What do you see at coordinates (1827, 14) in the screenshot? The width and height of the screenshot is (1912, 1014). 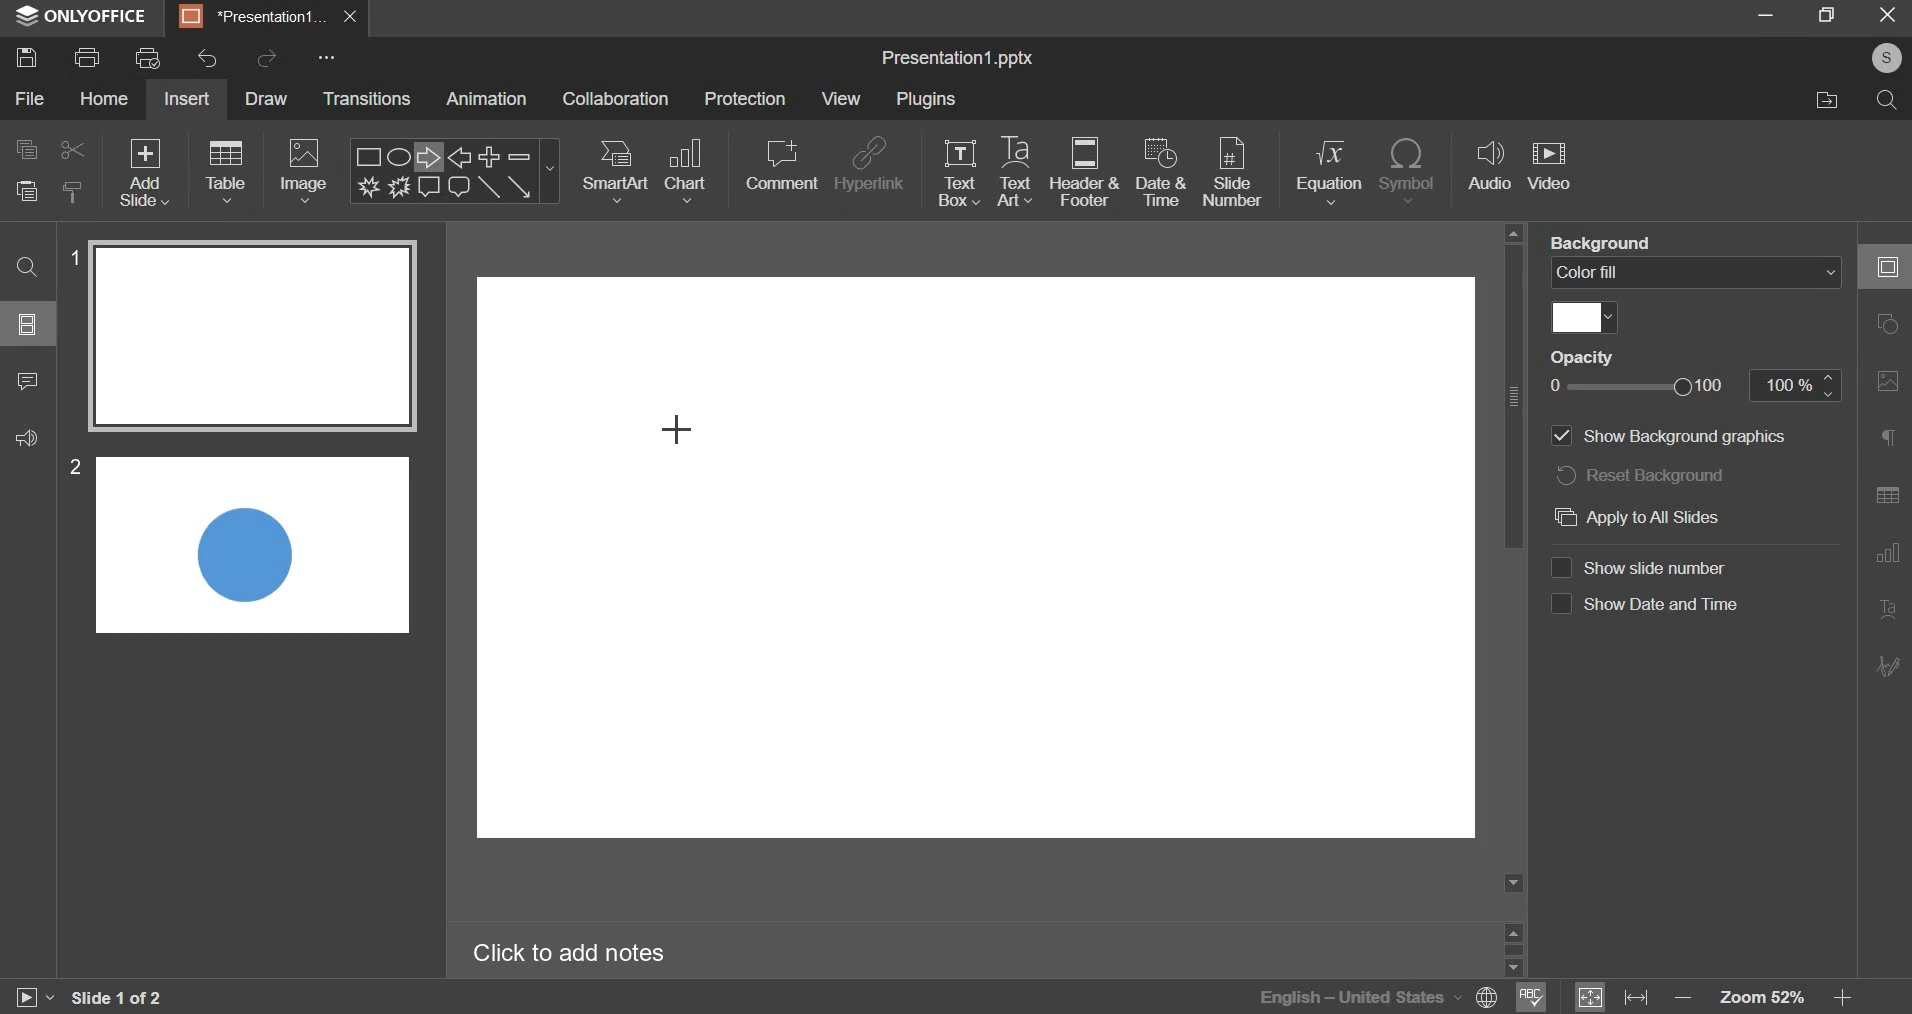 I see `maximize` at bounding box center [1827, 14].